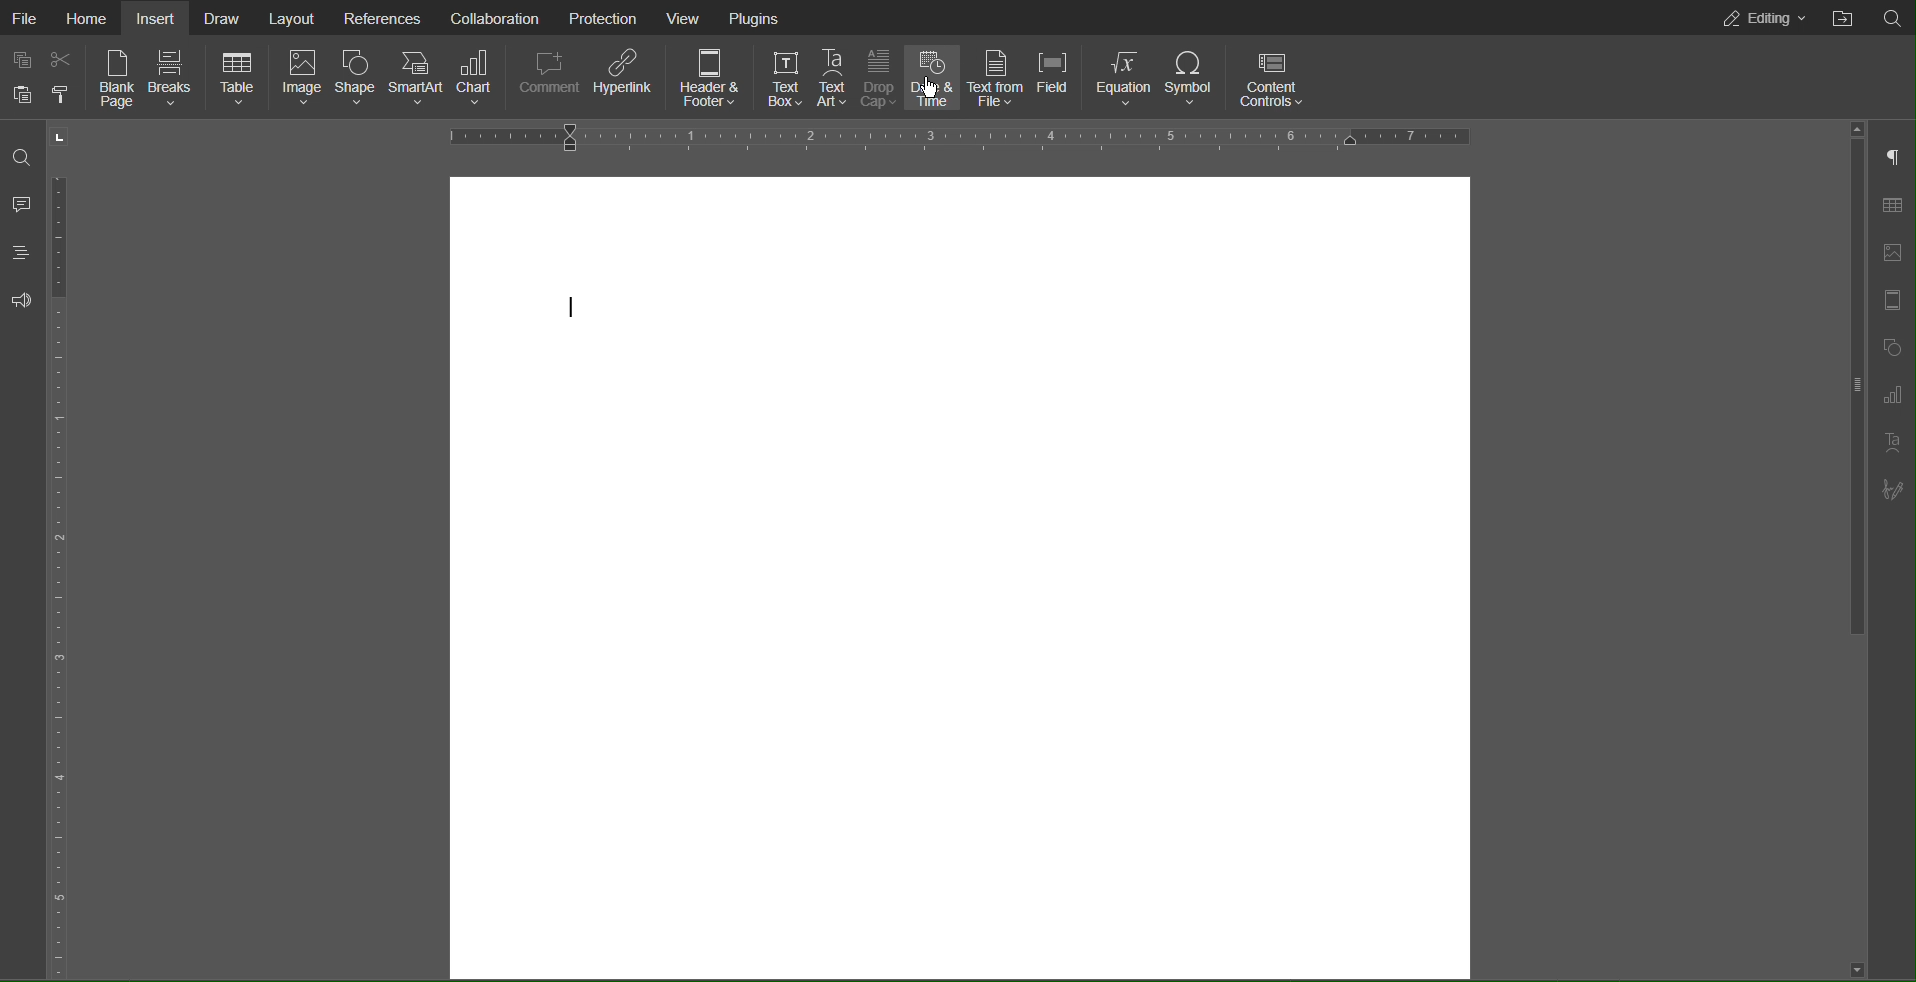  I want to click on SmartArt, so click(415, 78).